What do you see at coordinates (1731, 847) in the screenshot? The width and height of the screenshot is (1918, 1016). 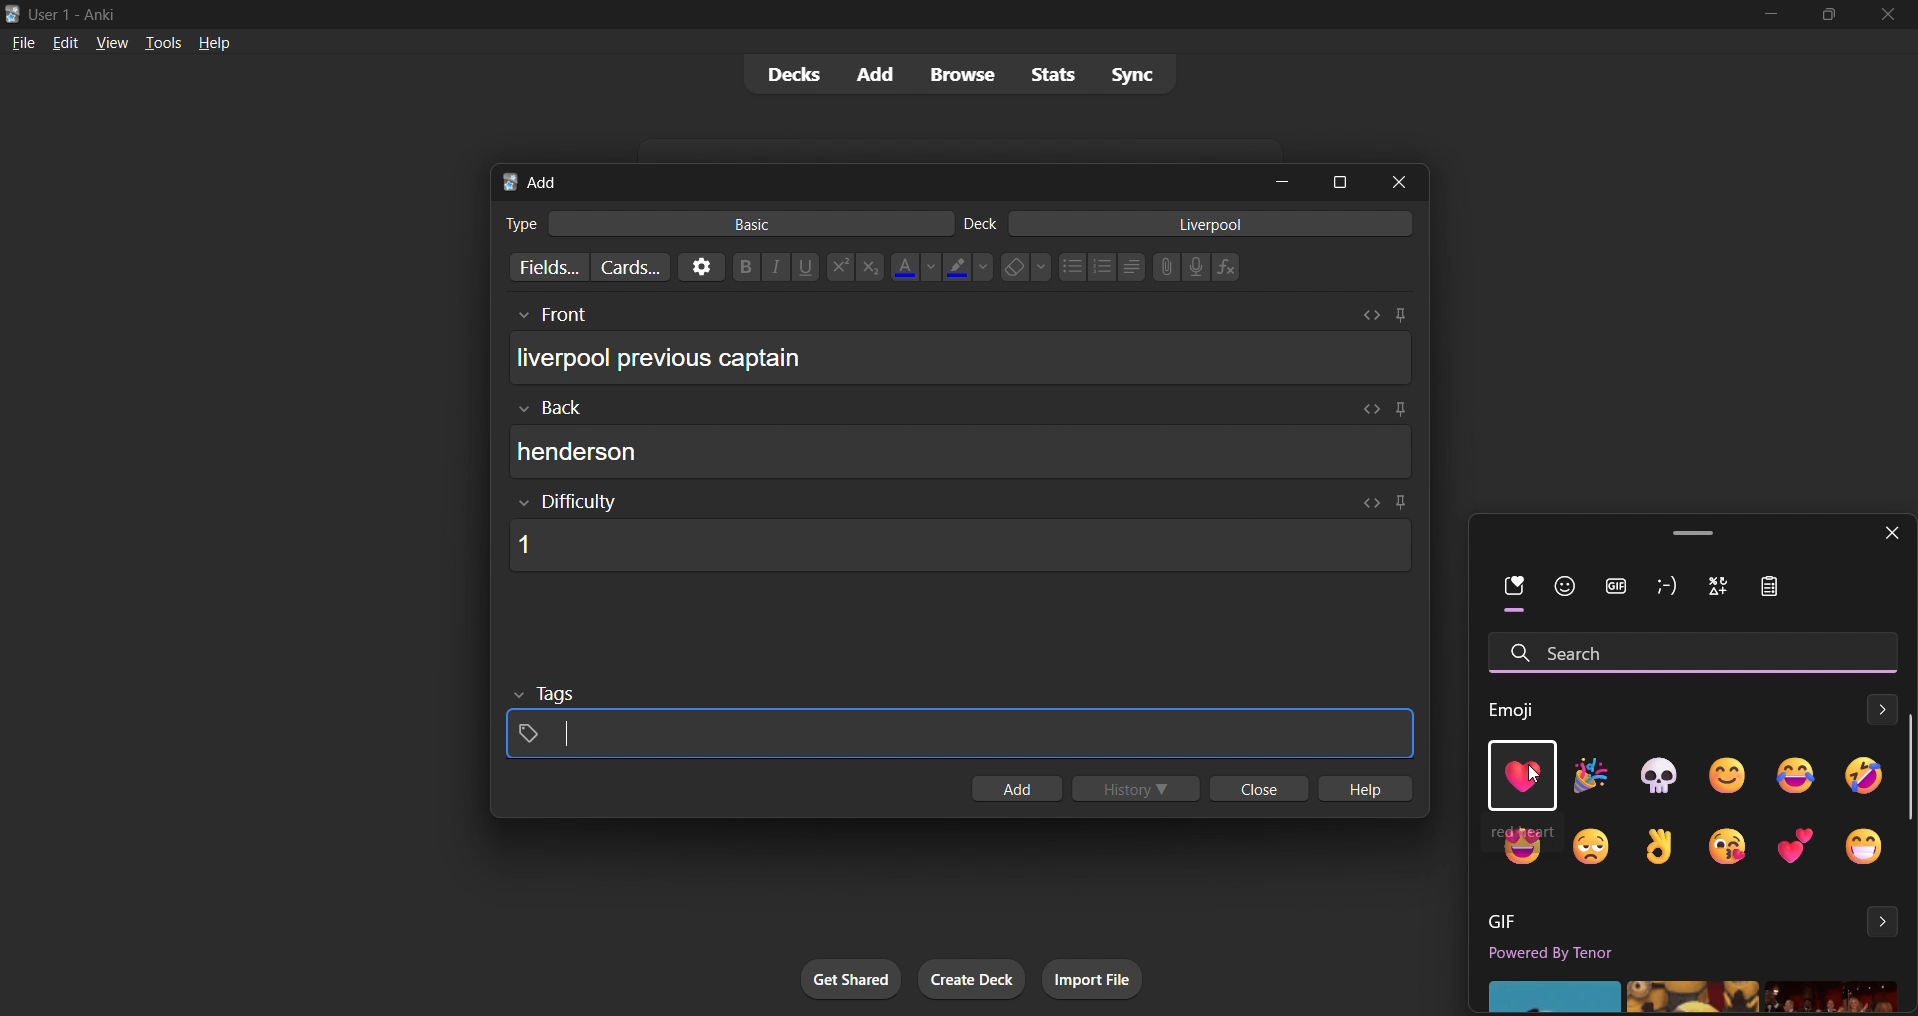 I see `emoji` at bounding box center [1731, 847].